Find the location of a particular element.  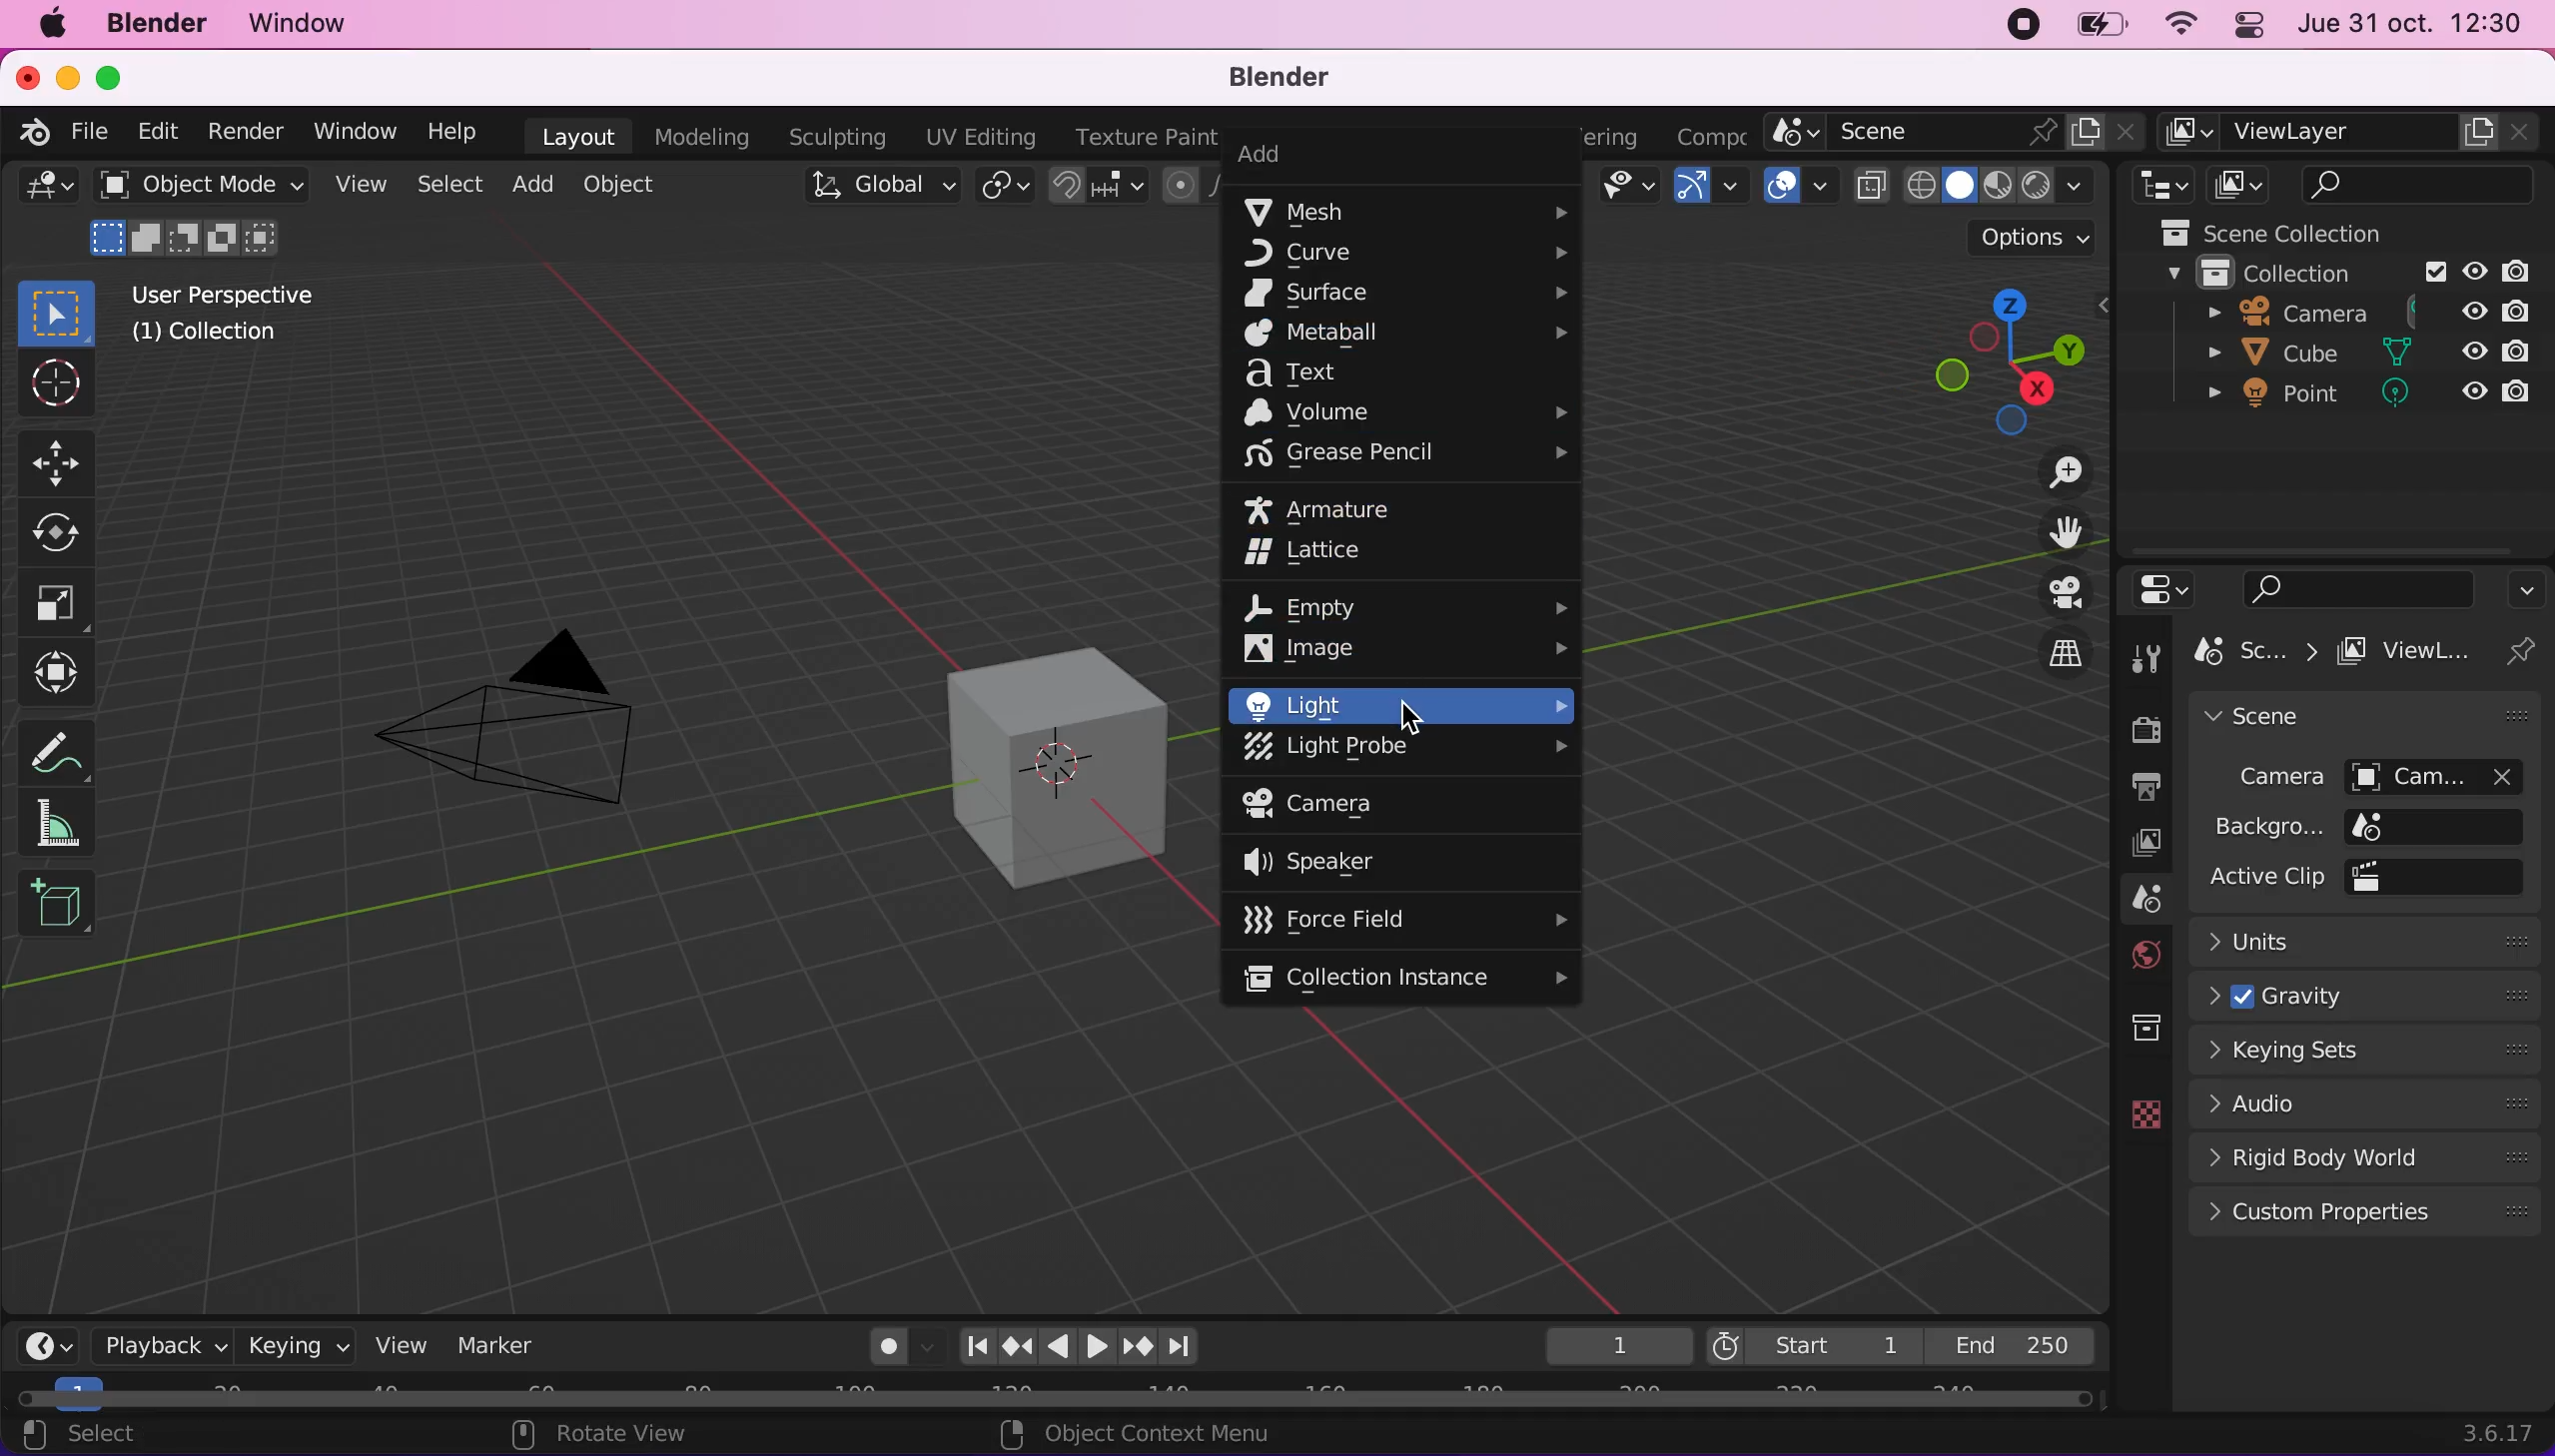

cube is located at coordinates (1028, 761).